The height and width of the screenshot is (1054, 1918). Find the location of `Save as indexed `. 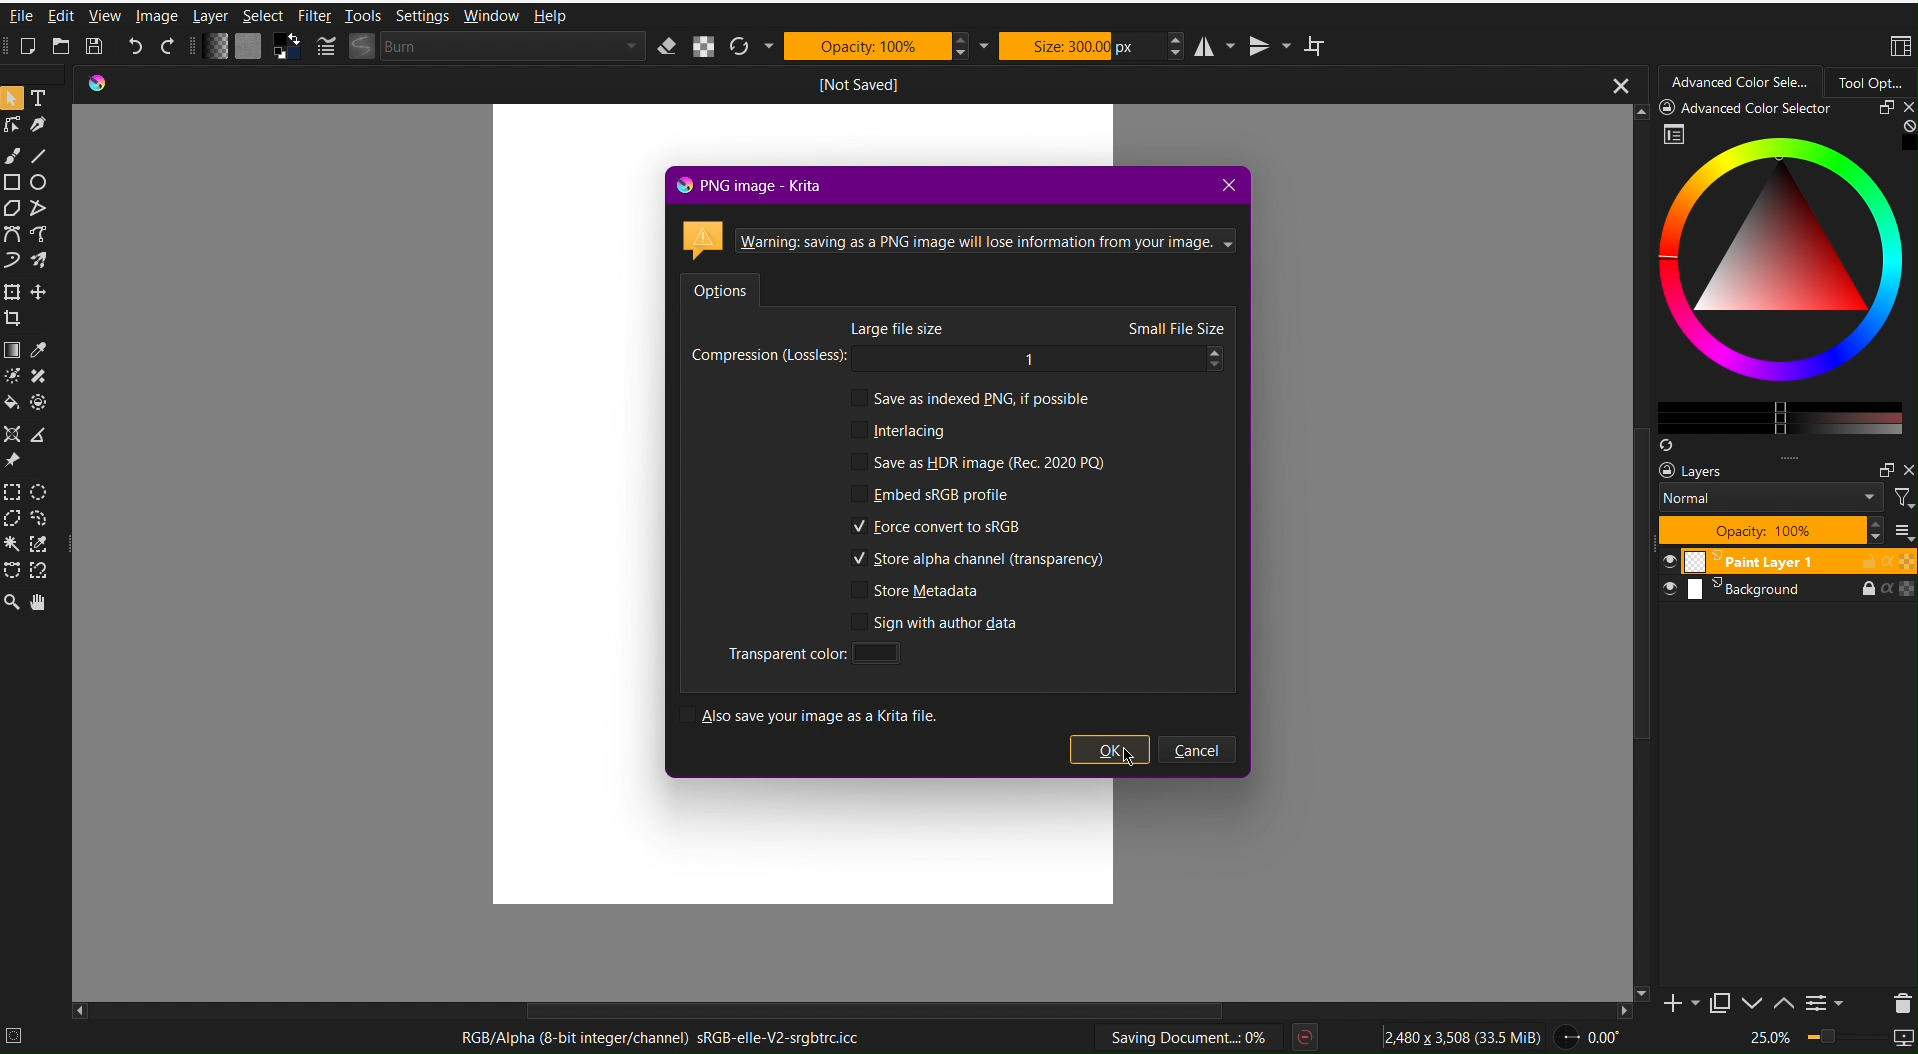

Save as indexed  is located at coordinates (971, 397).